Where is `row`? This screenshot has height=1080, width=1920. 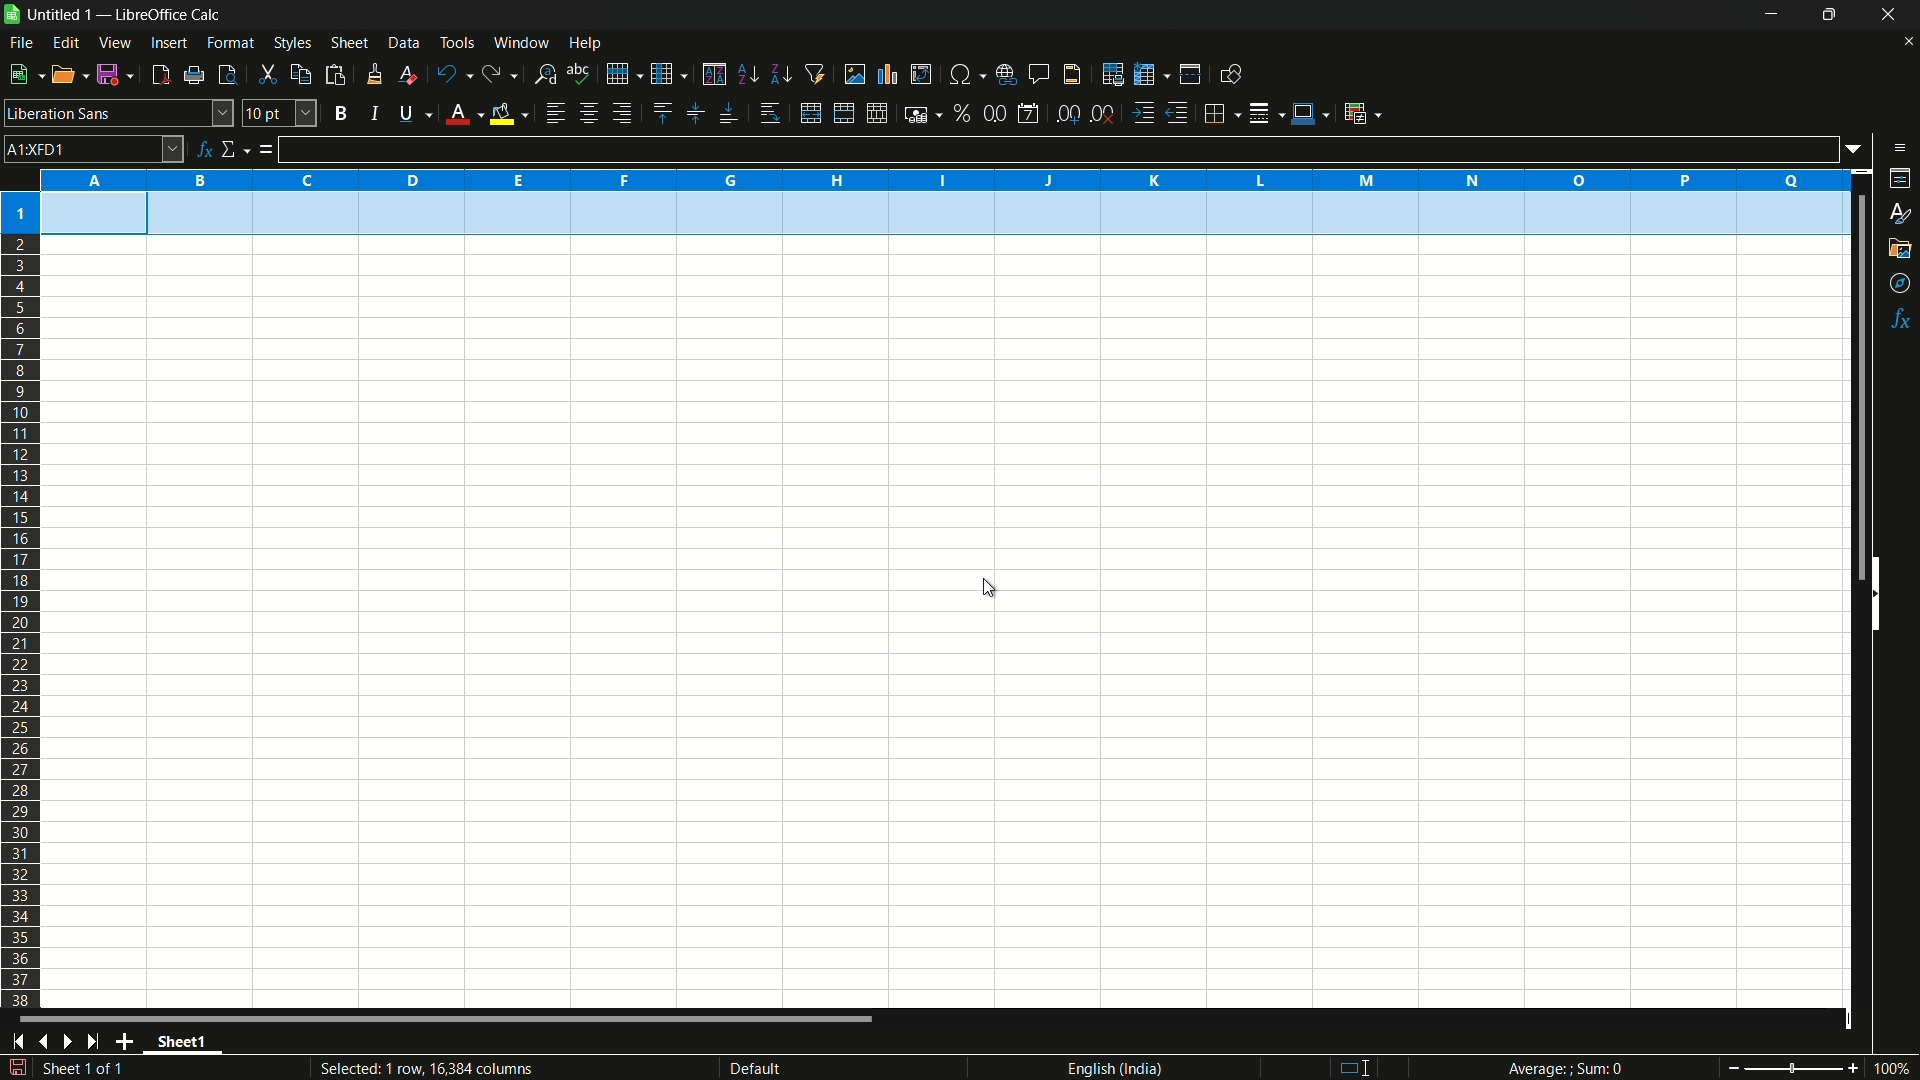
row is located at coordinates (624, 72).